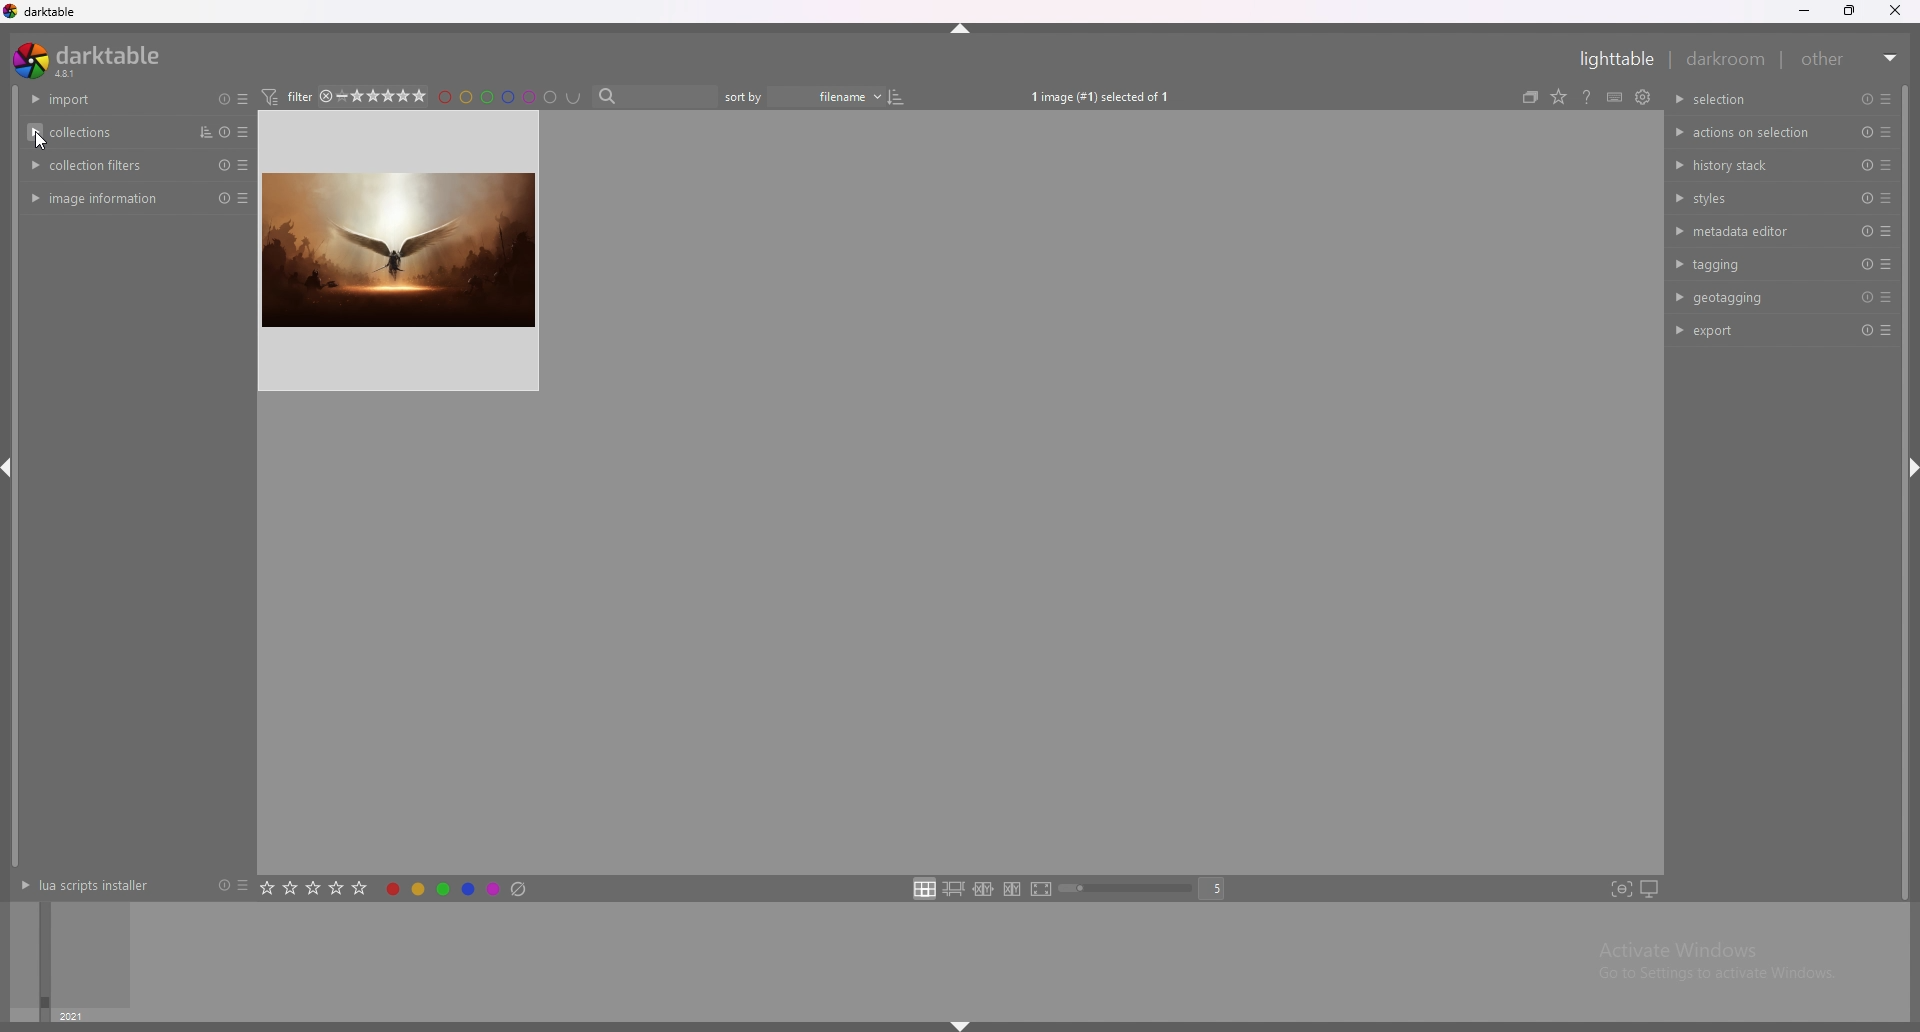 This screenshot has width=1920, height=1032. I want to click on reset, so click(220, 886).